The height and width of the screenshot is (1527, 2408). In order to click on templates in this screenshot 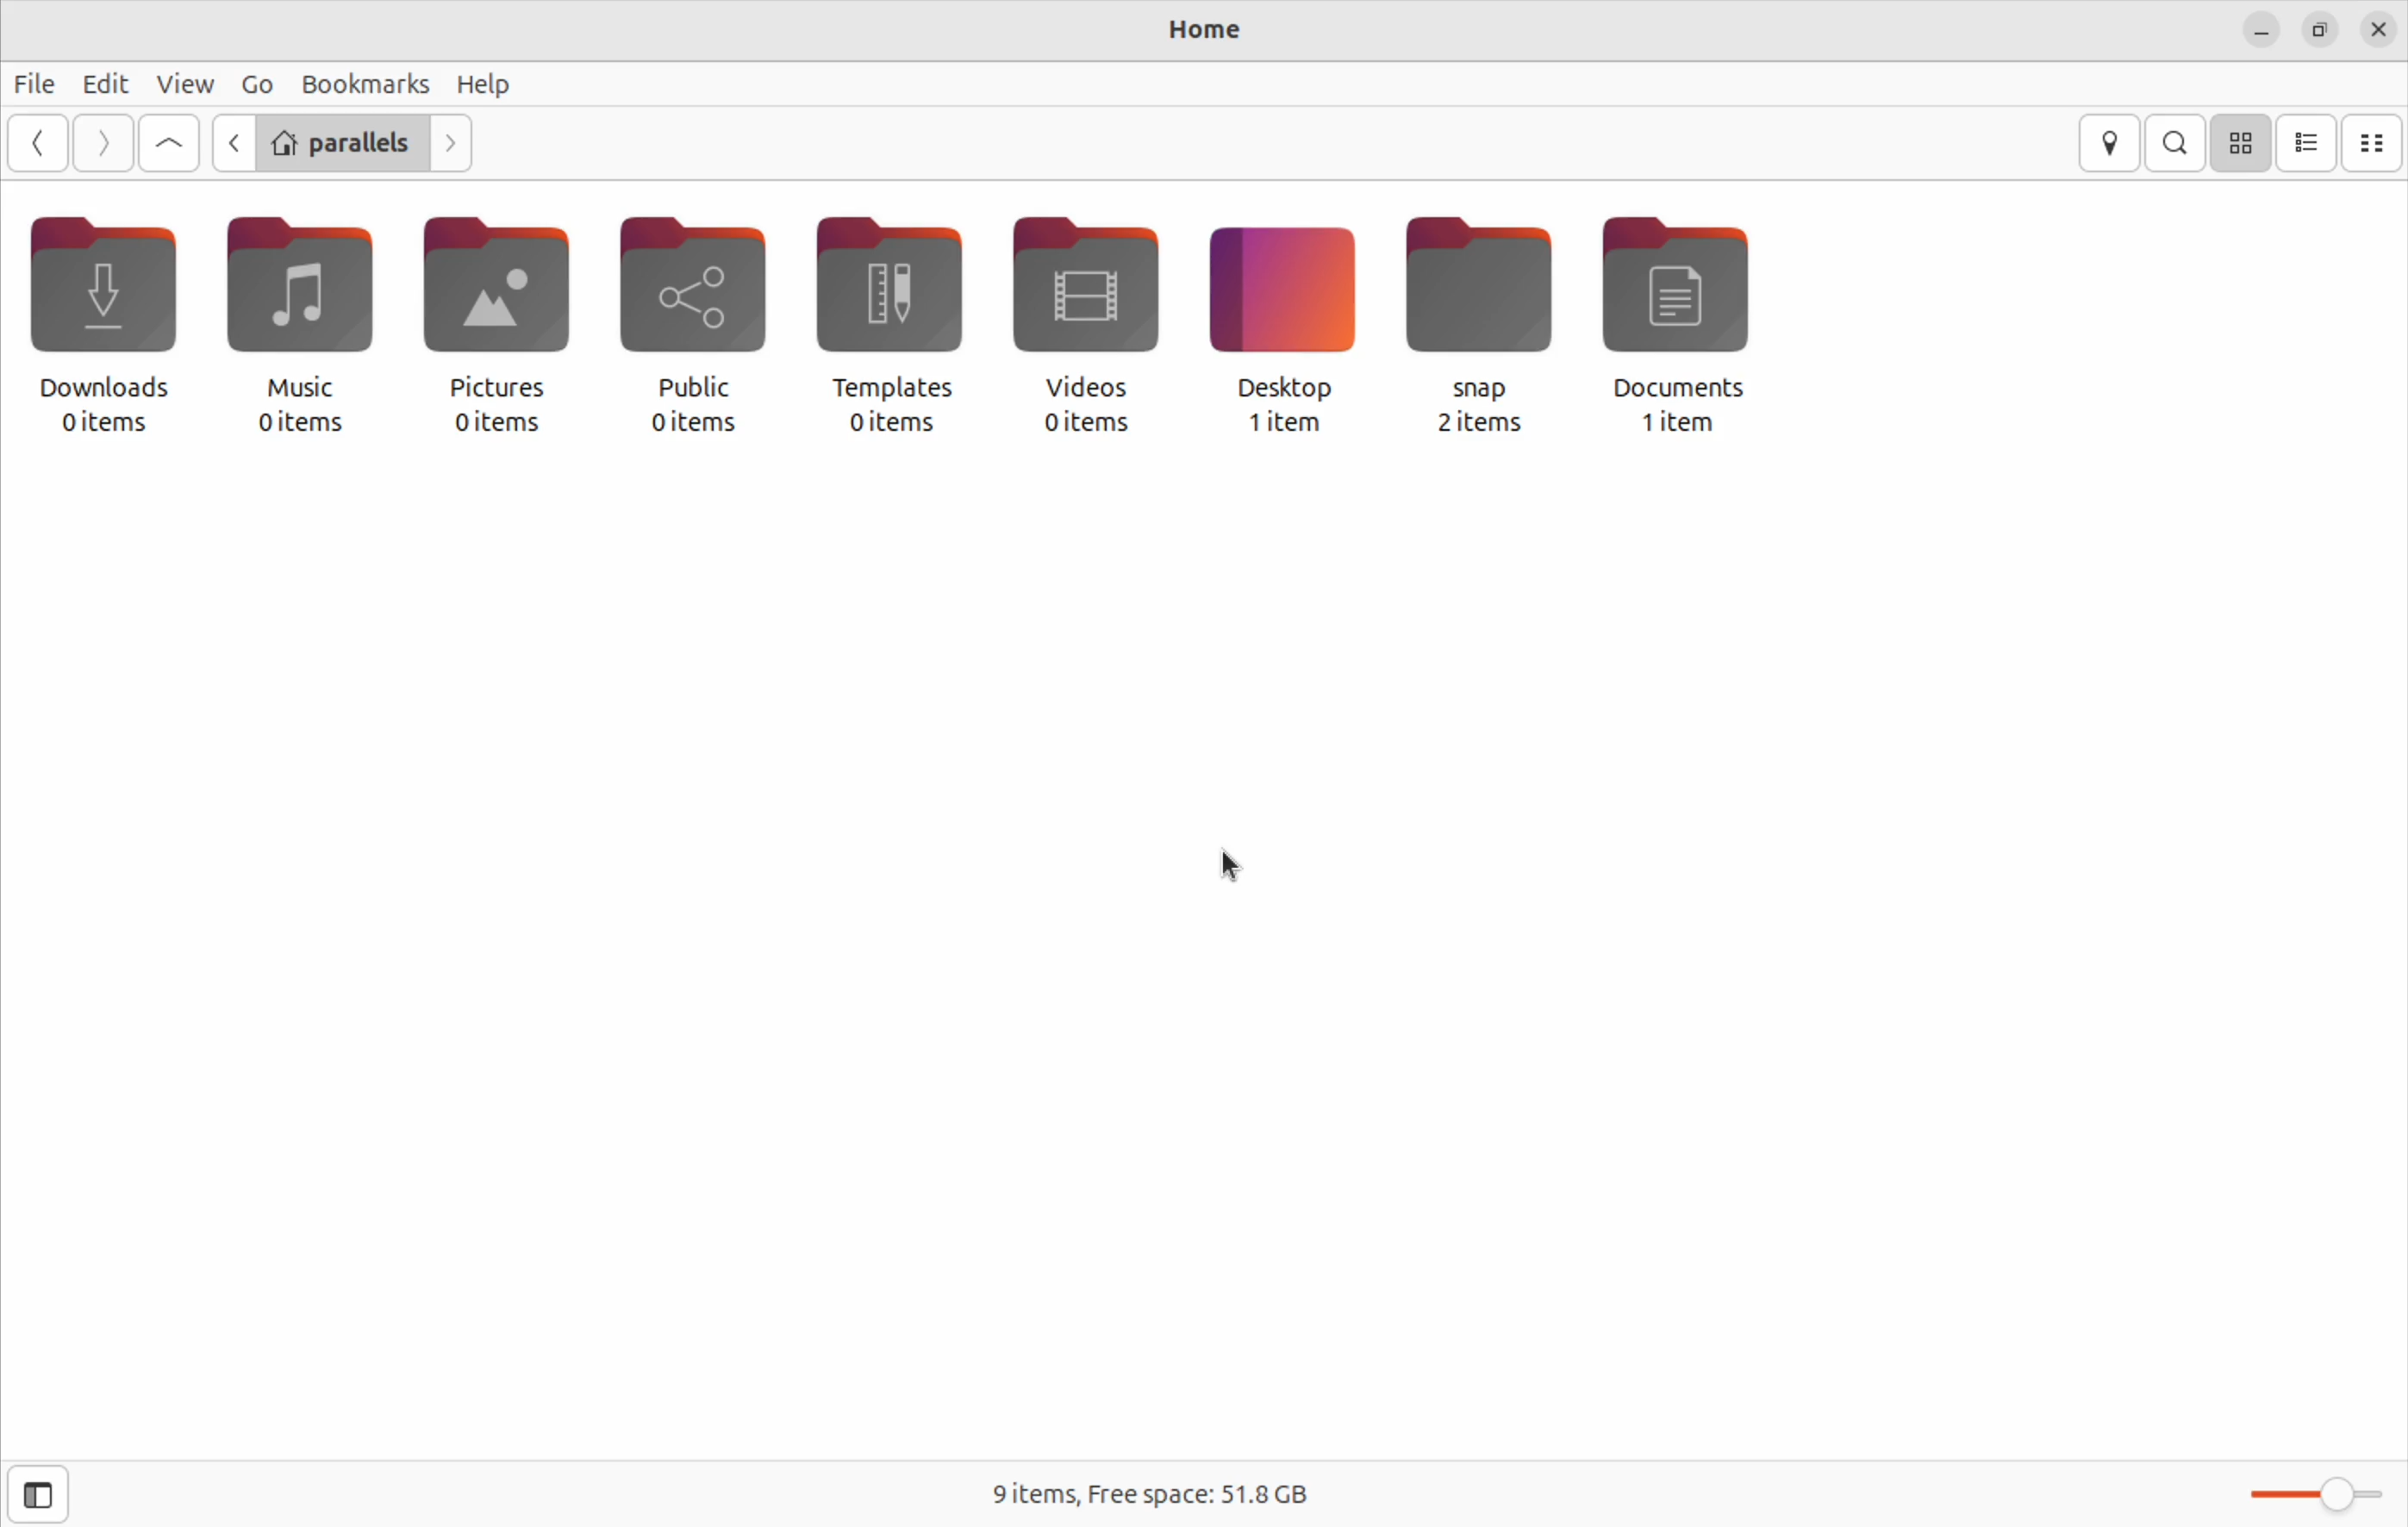, I will do `click(888, 297)`.